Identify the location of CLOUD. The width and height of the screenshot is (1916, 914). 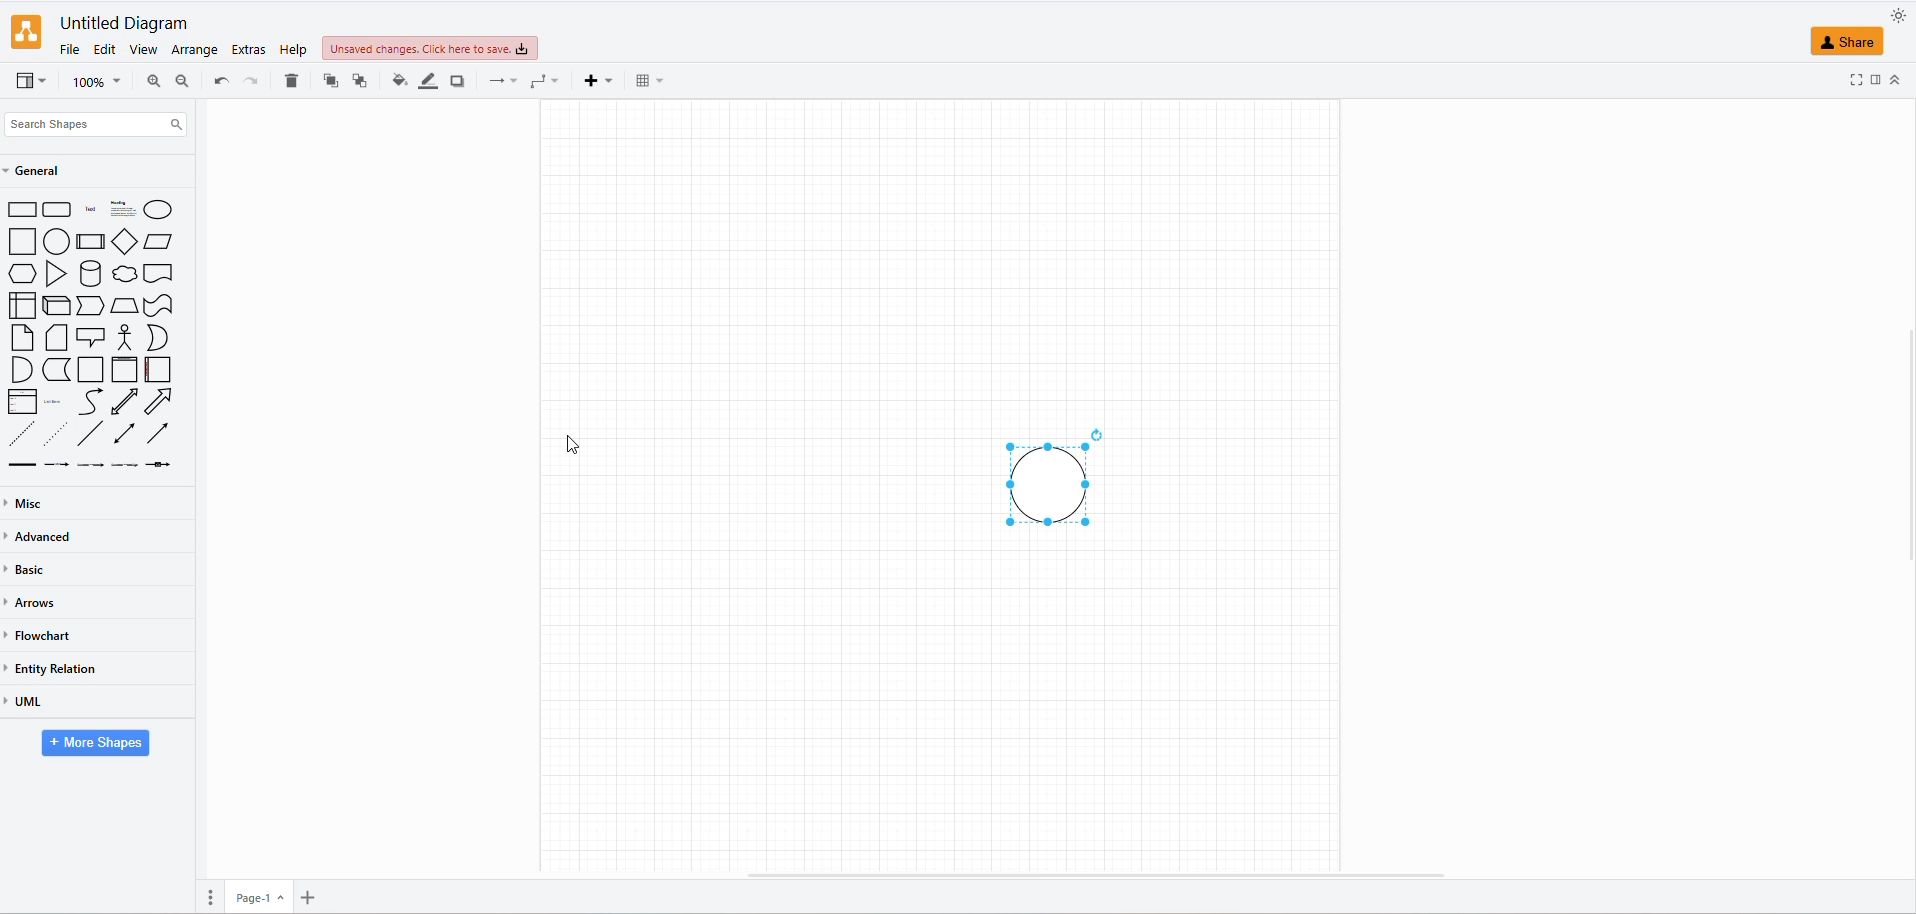
(127, 274).